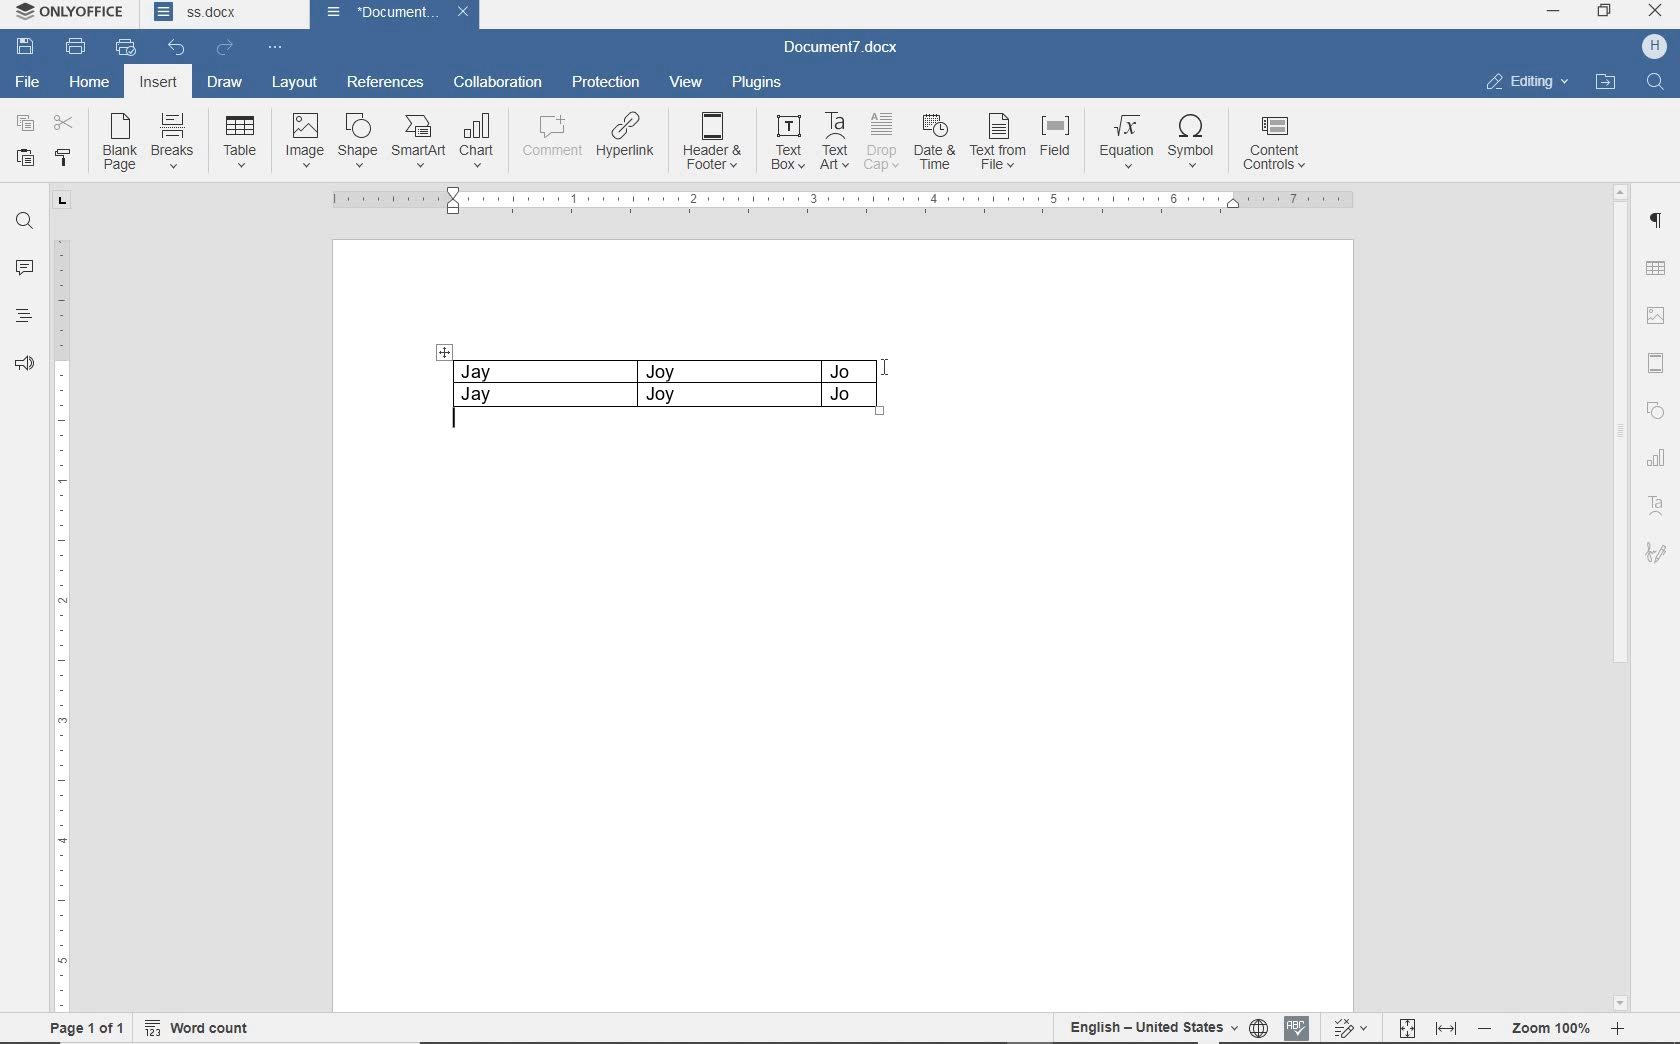  I want to click on TEXT BOX, so click(788, 142).